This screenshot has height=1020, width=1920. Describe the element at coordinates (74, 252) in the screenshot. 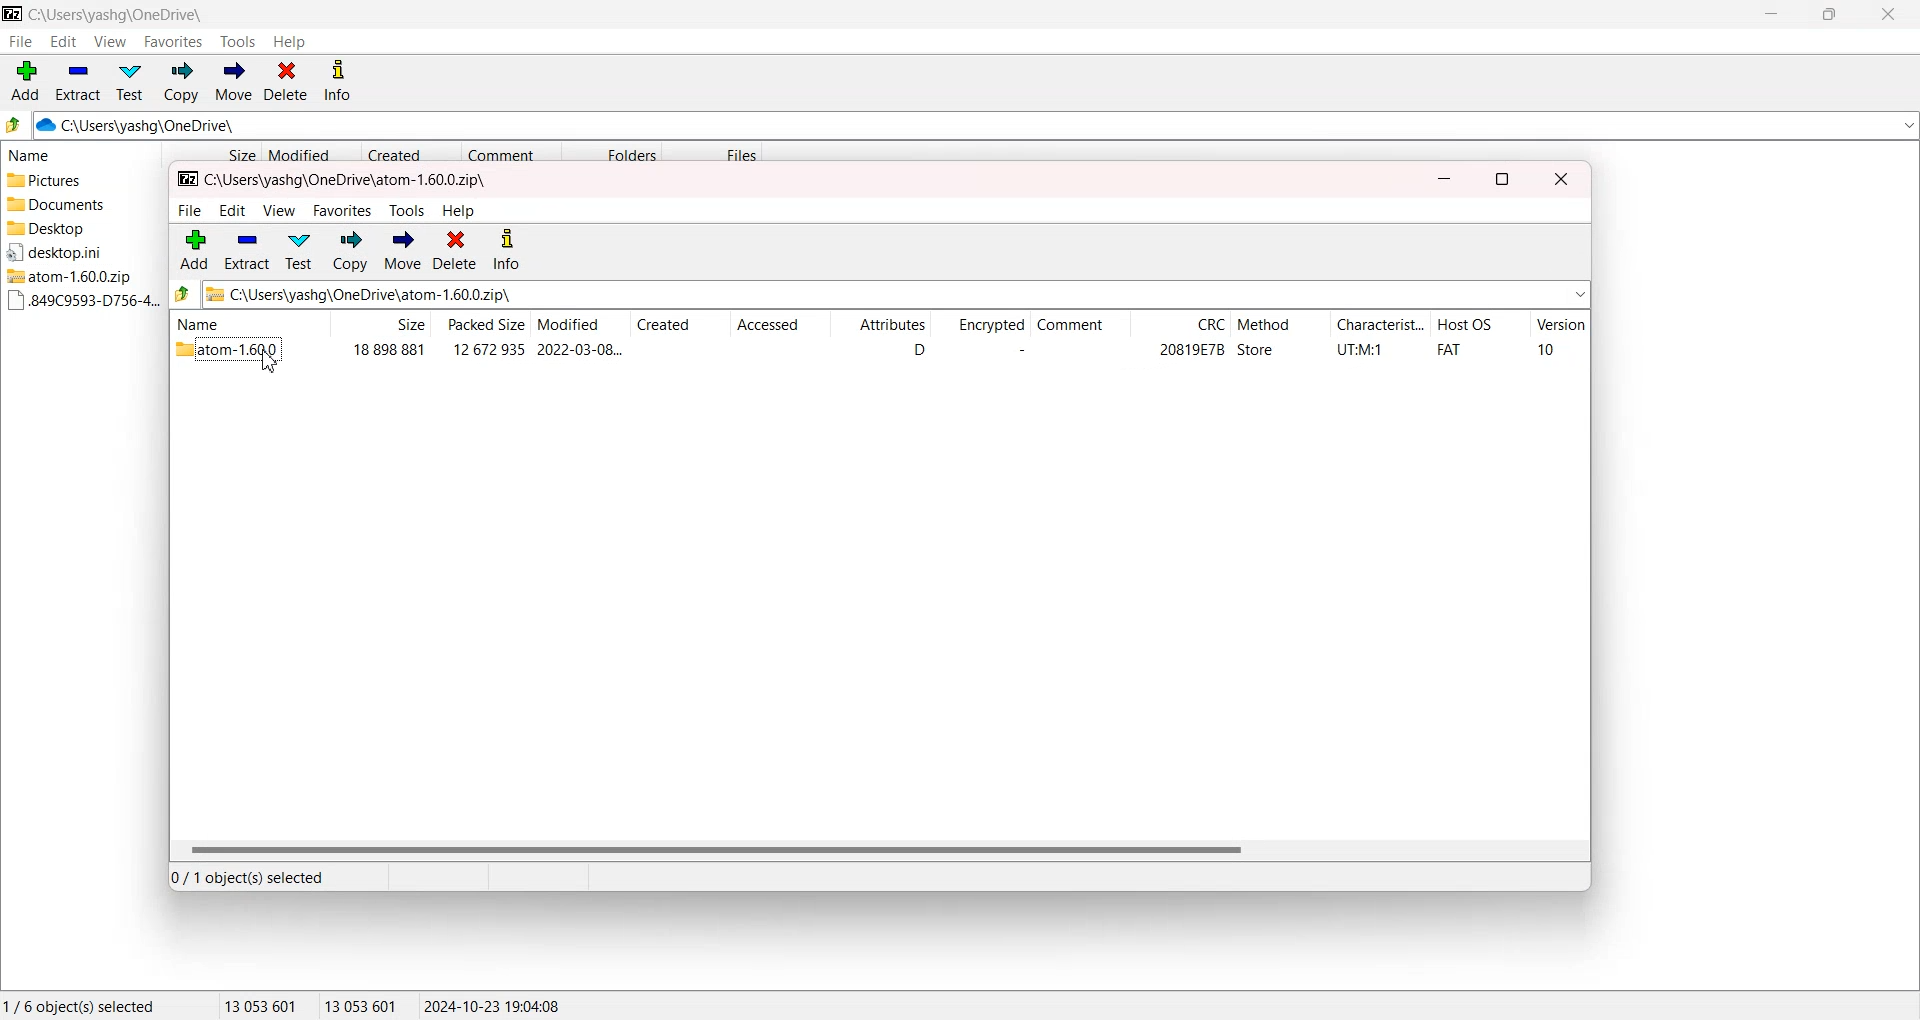

I see `Desktop File` at that location.